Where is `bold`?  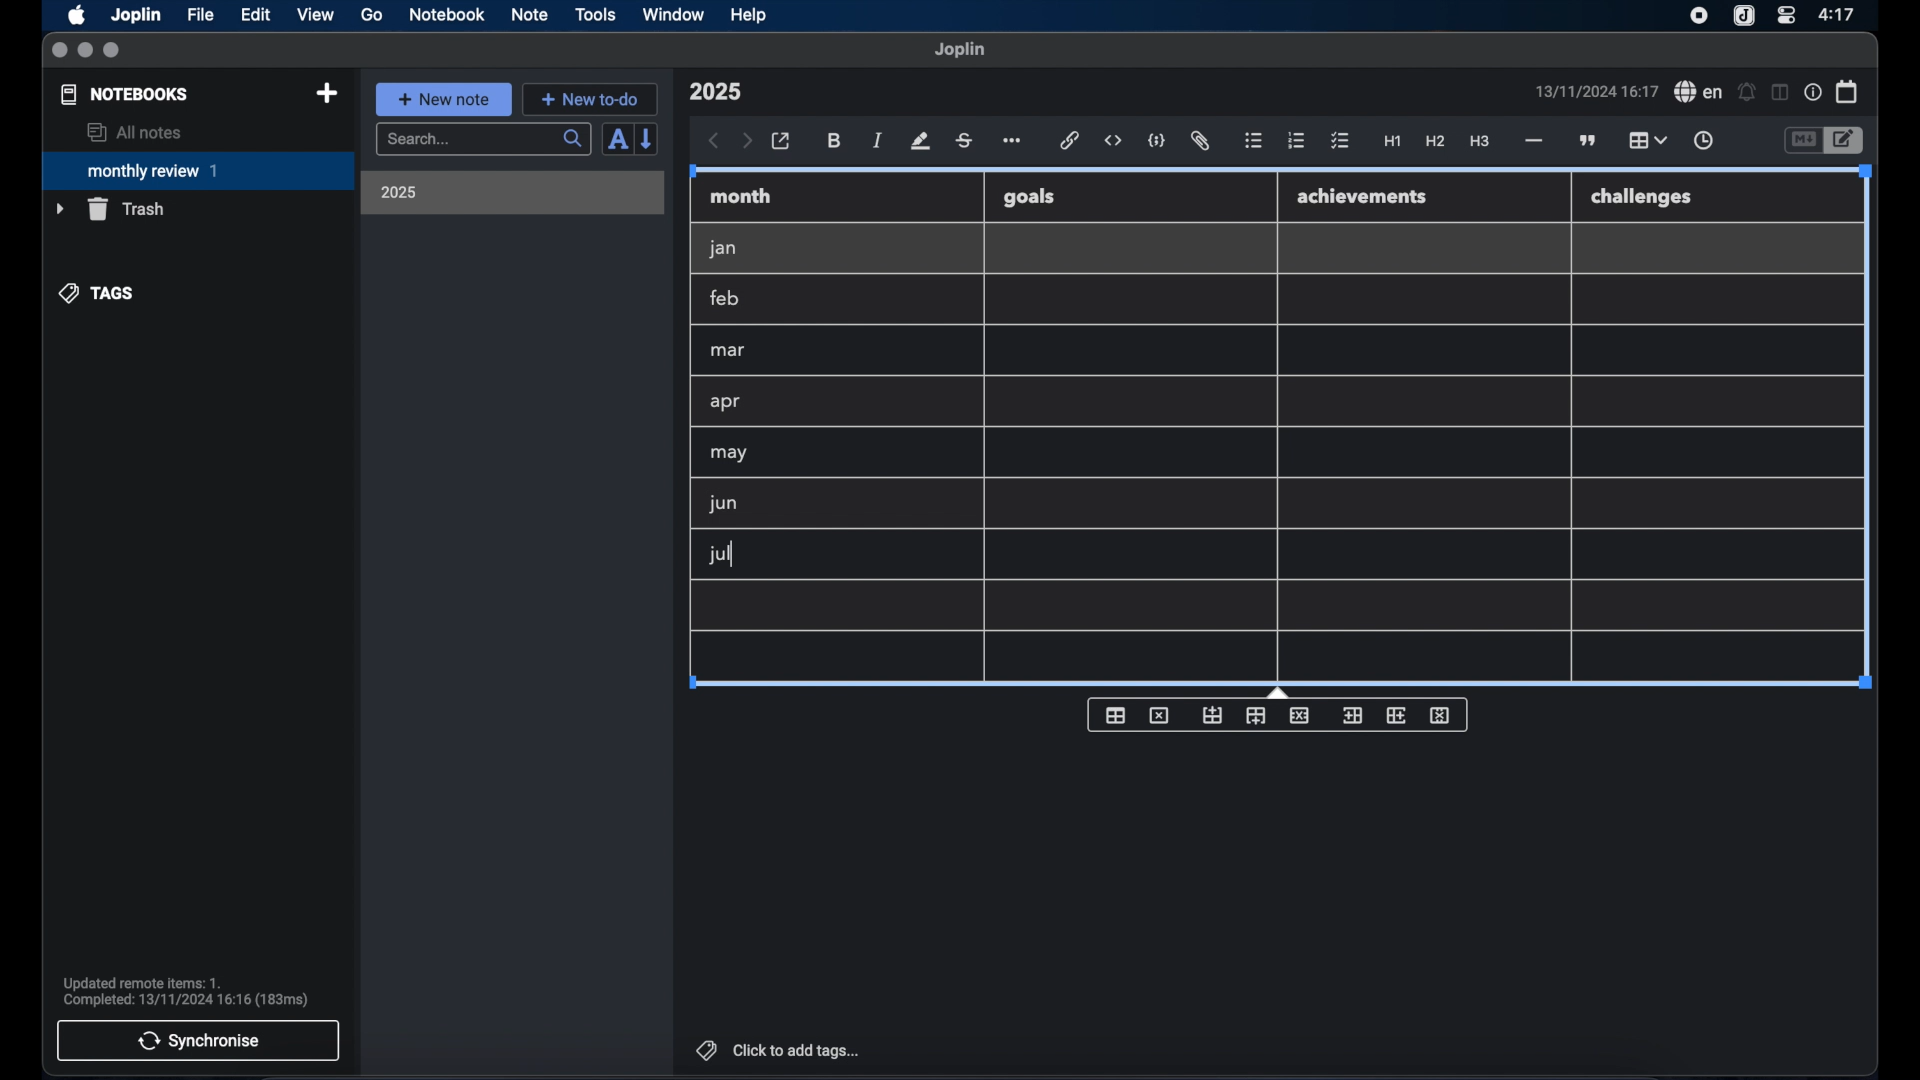
bold is located at coordinates (836, 141).